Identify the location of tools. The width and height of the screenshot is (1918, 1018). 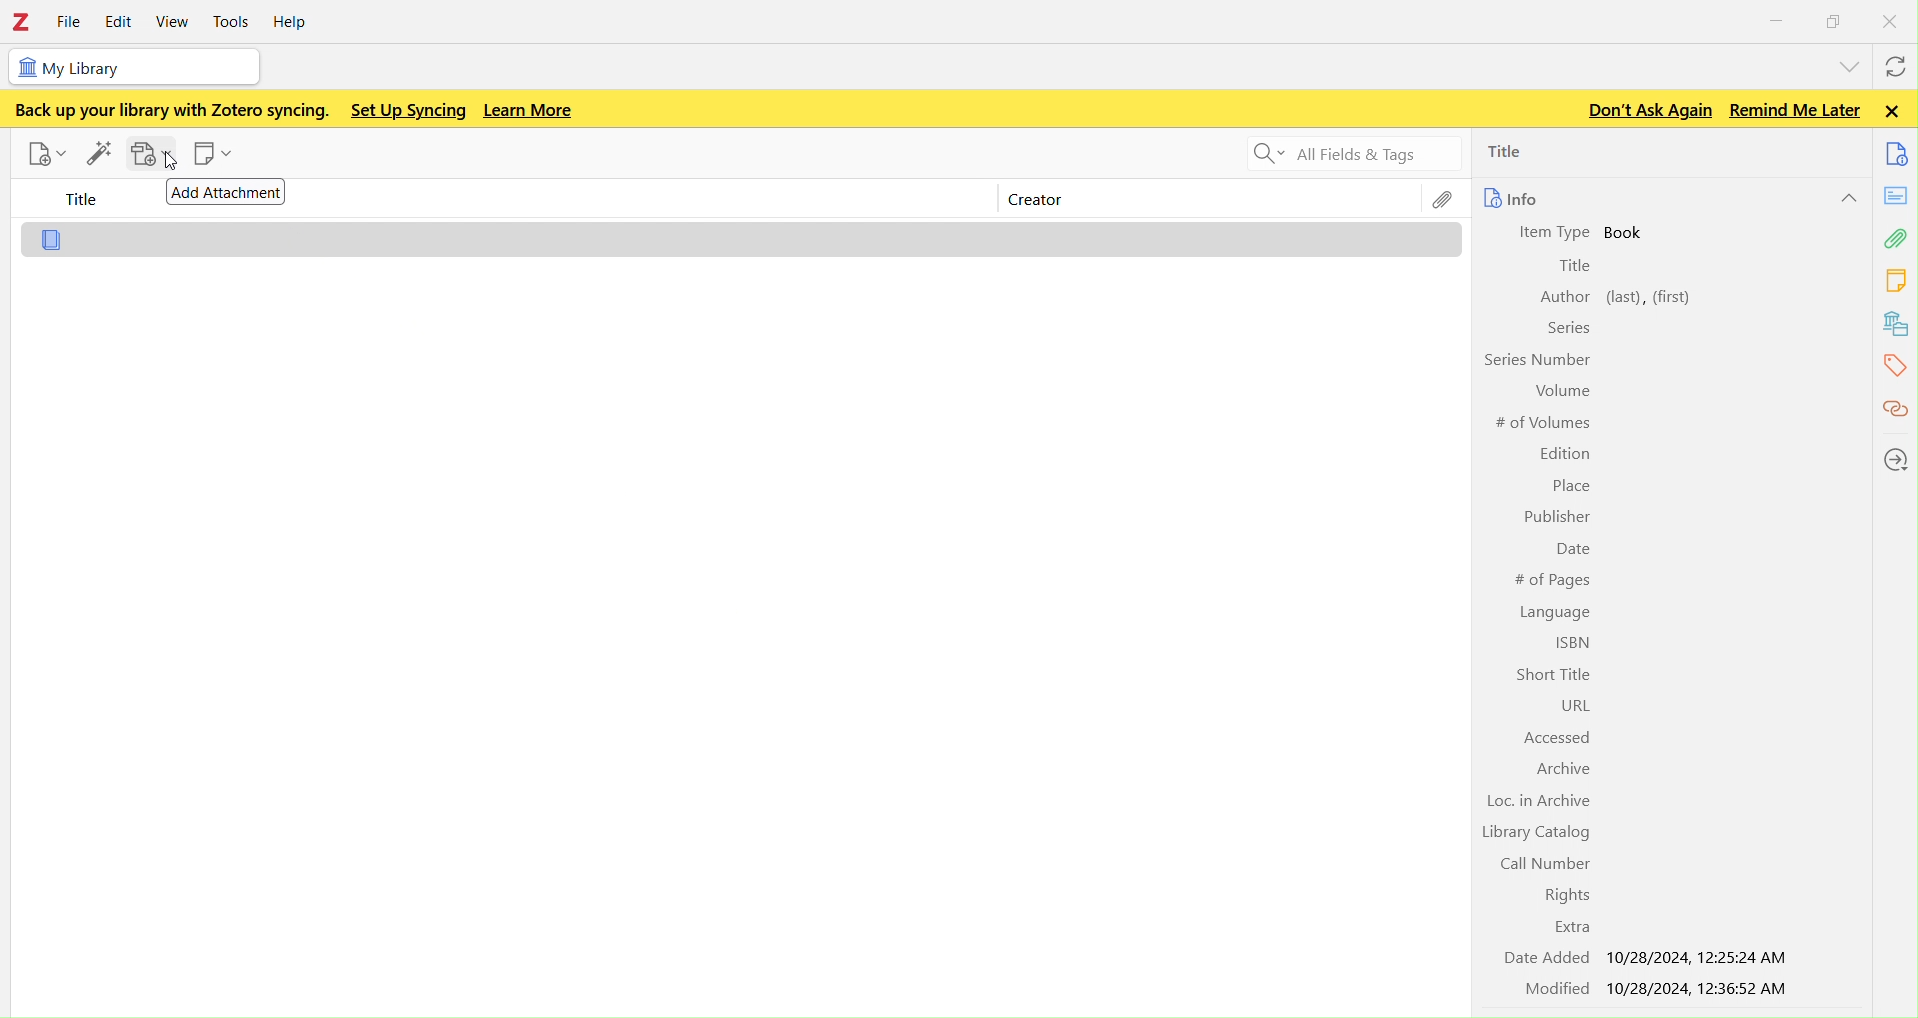
(237, 19).